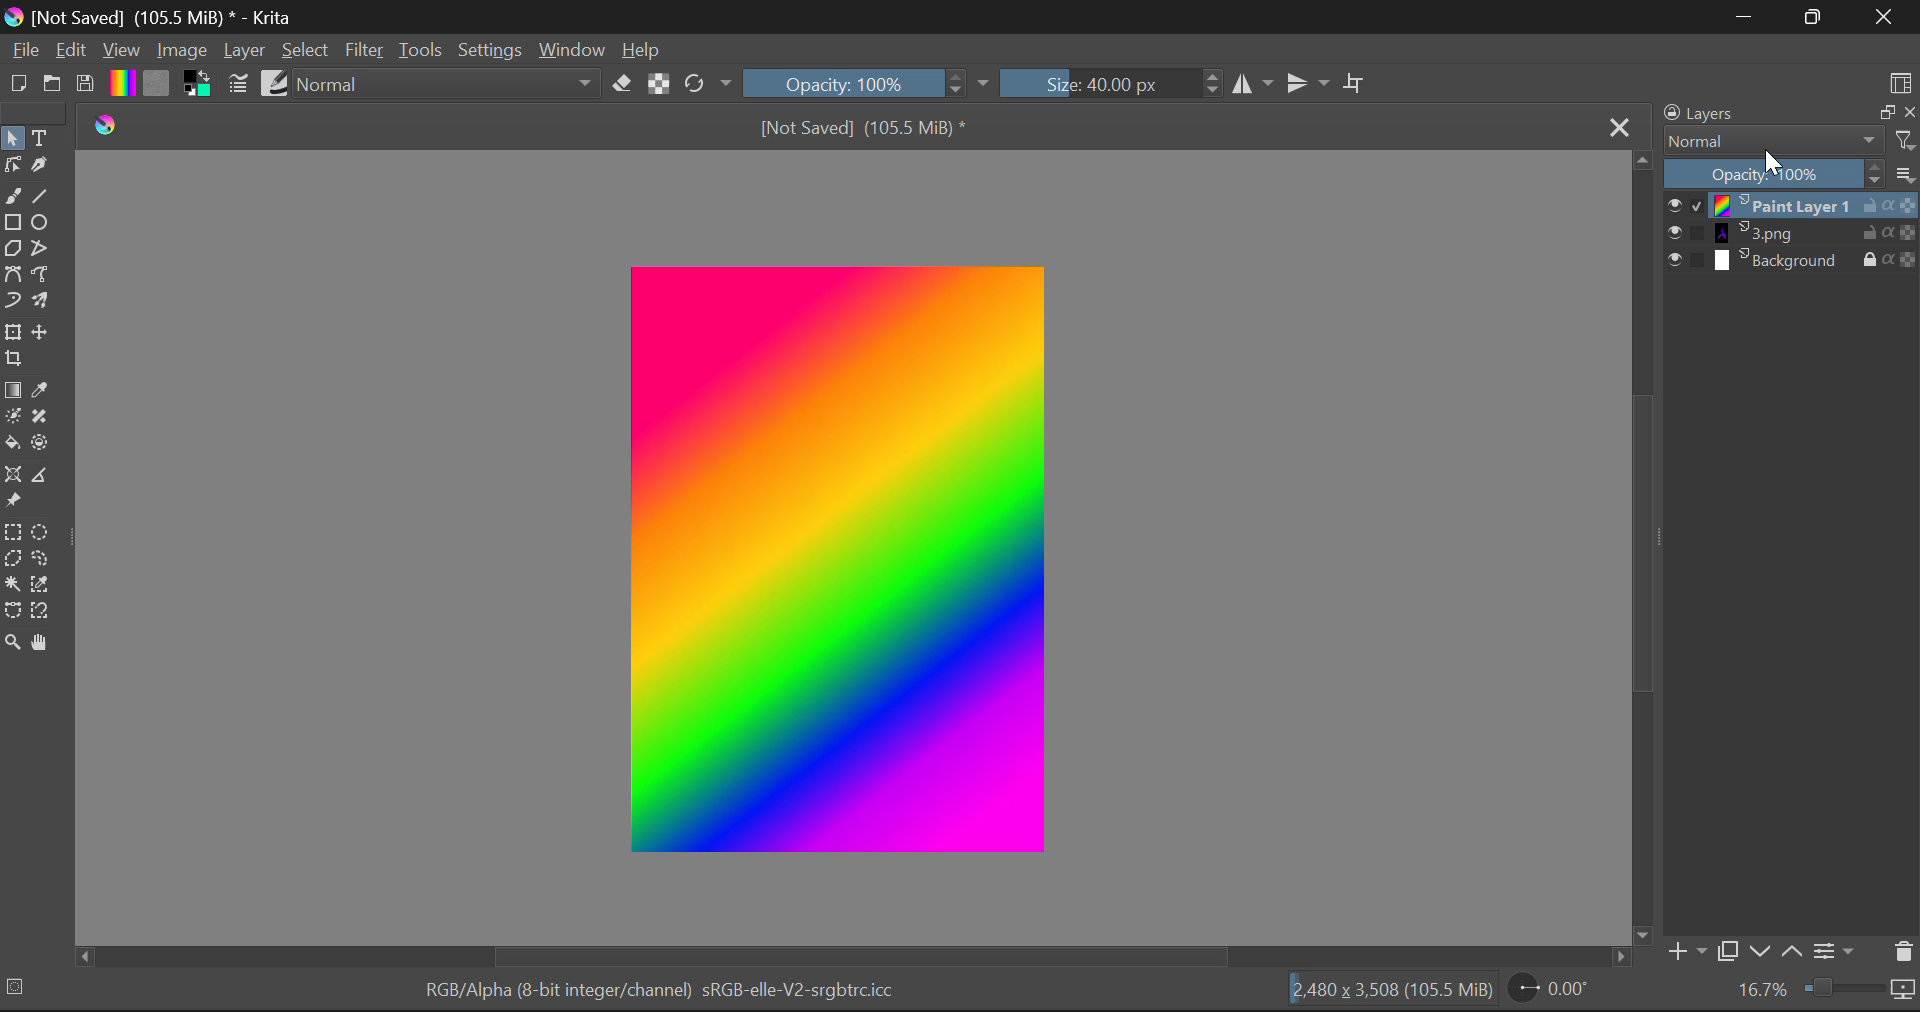 This screenshot has width=1920, height=1012. Describe the element at coordinates (1644, 546) in the screenshot. I see `Scroll Bar` at that location.